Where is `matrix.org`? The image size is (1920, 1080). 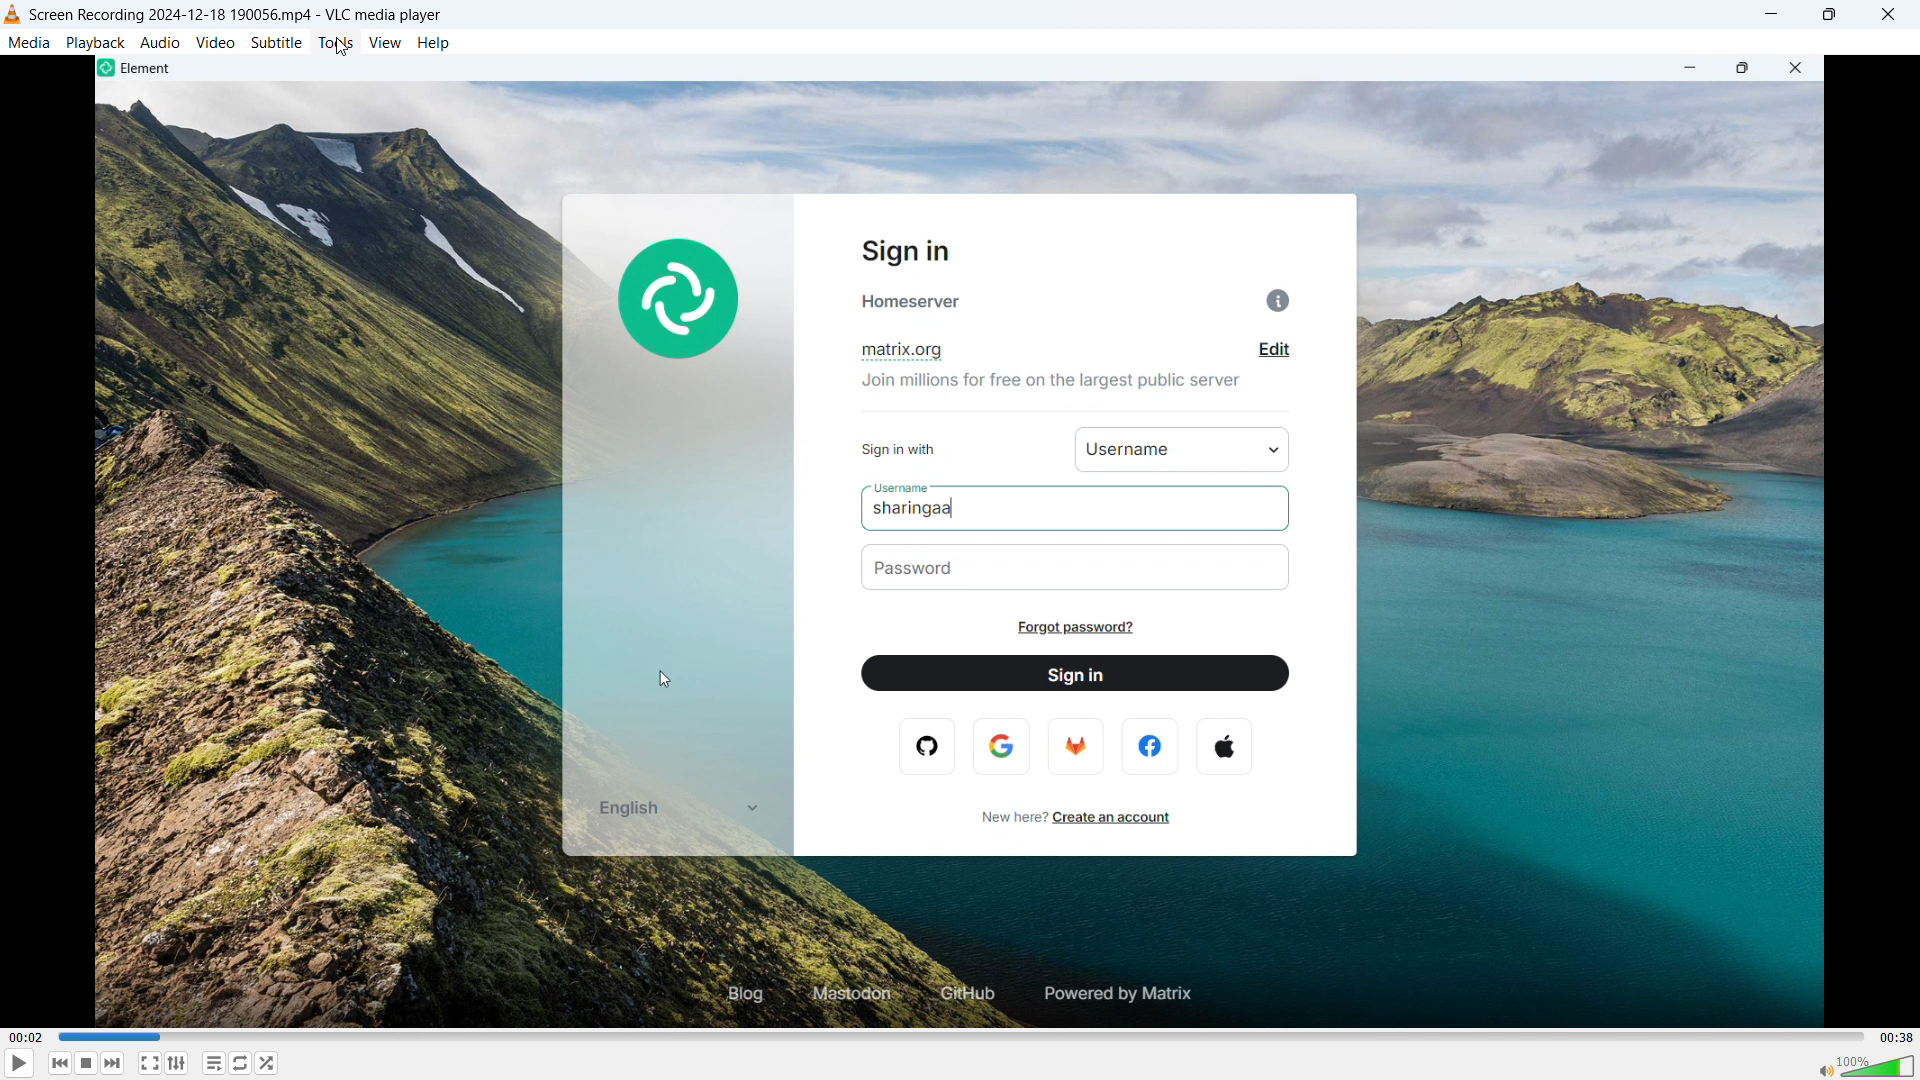
matrix.org is located at coordinates (907, 351).